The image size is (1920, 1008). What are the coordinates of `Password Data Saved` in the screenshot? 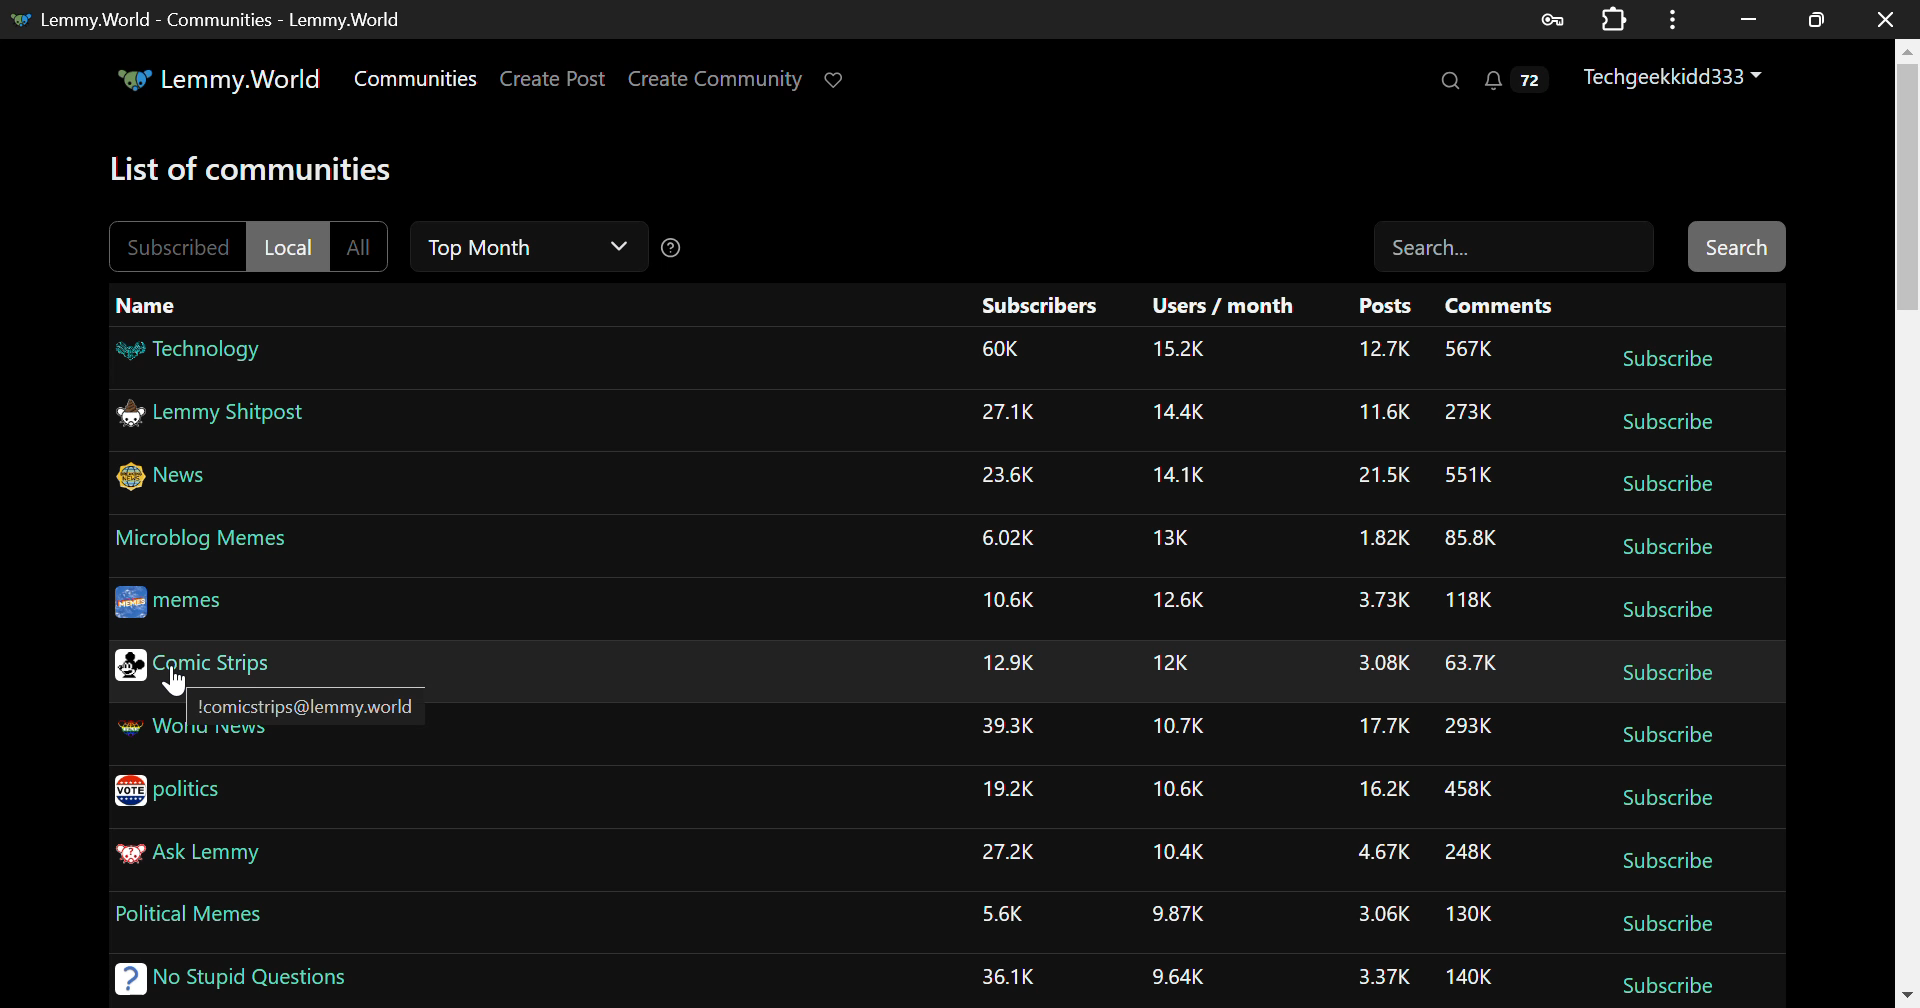 It's located at (1554, 18).